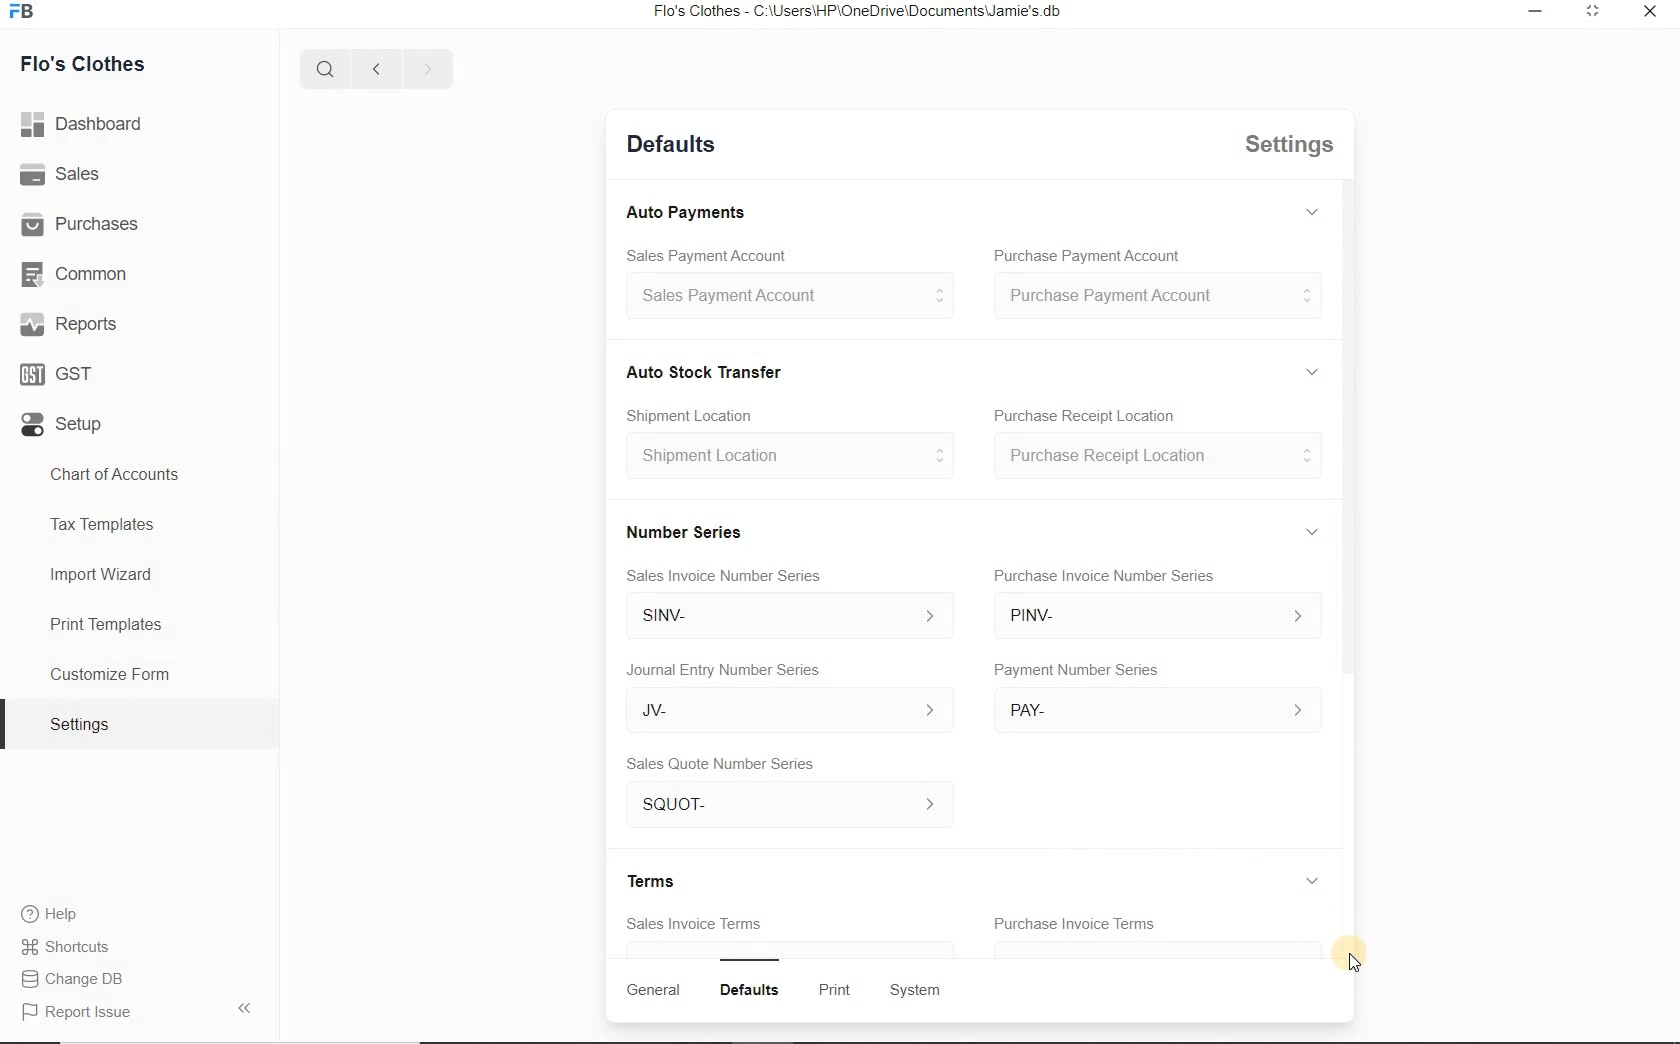  Describe the element at coordinates (790, 805) in the screenshot. I see `SQUOT-` at that location.